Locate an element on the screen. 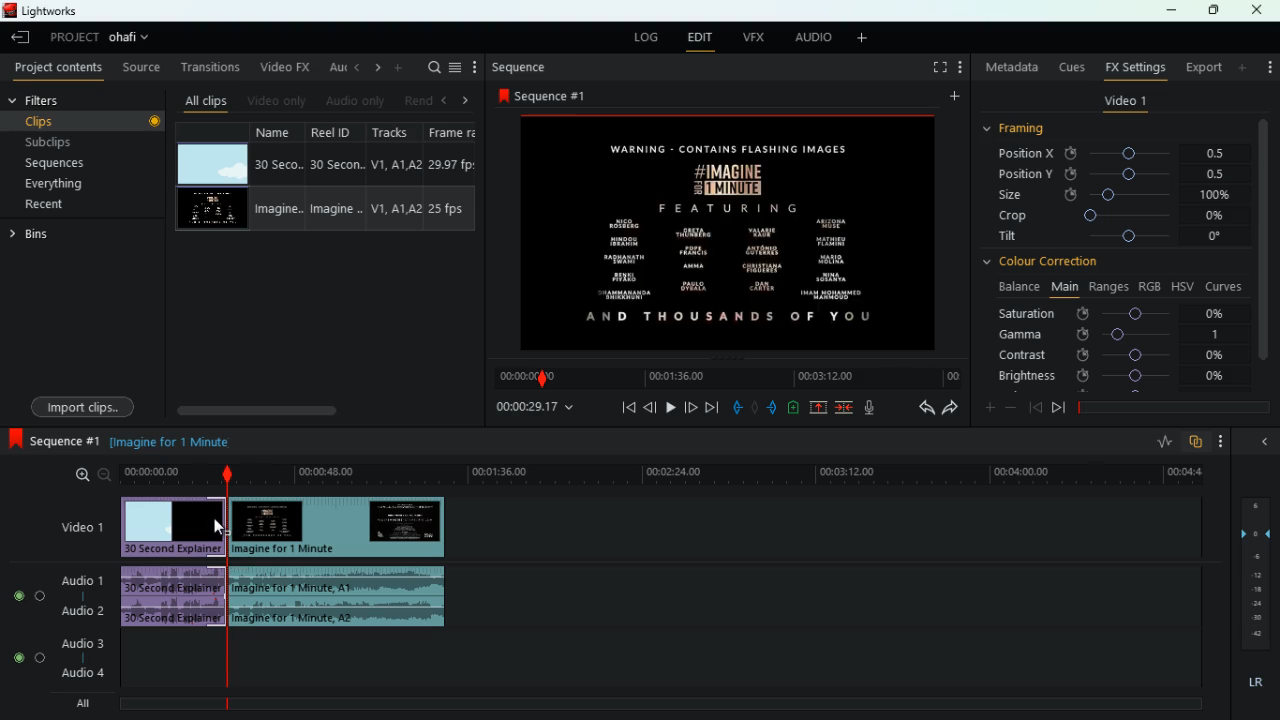 Image resolution: width=1280 pixels, height=720 pixels. rate is located at coordinates (1163, 444).